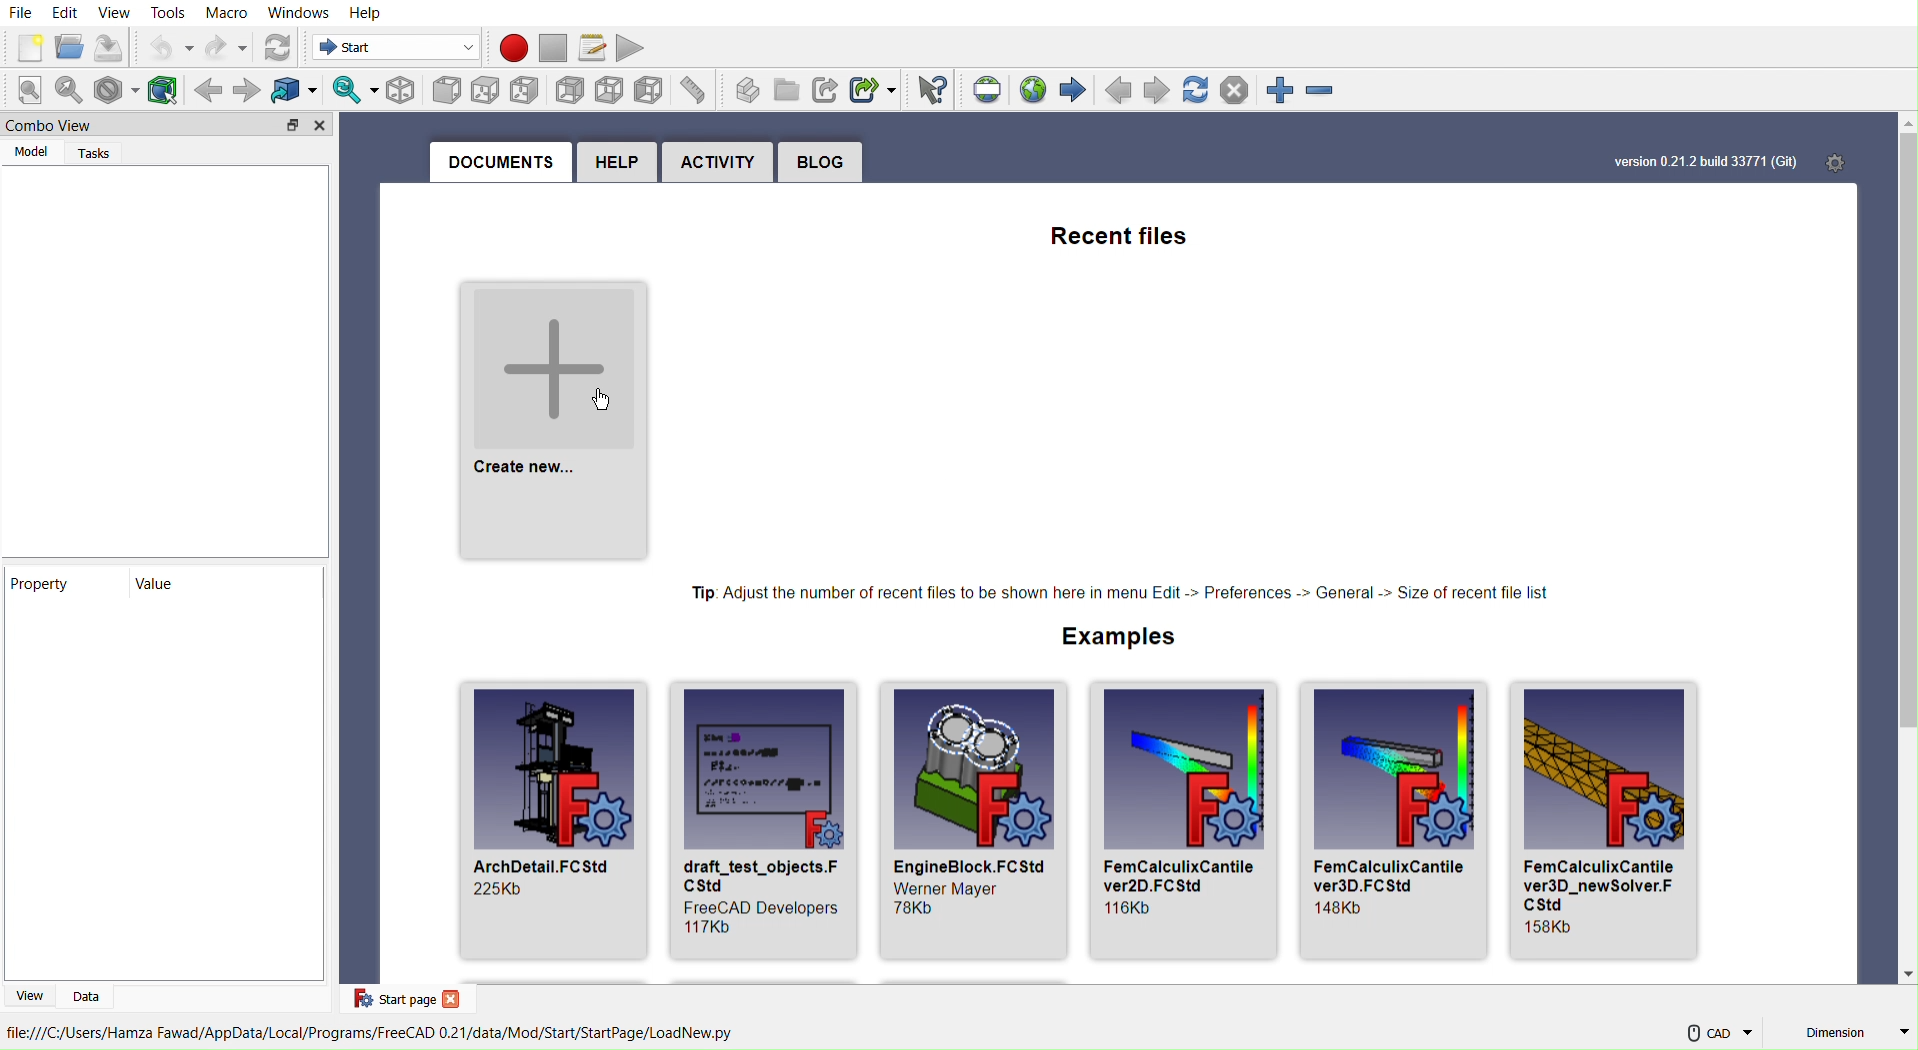 The width and height of the screenshot is (1918, 1050). Describe the element at coordinates (649, 90) in the screenshot. I see `Set to left view` at that location.